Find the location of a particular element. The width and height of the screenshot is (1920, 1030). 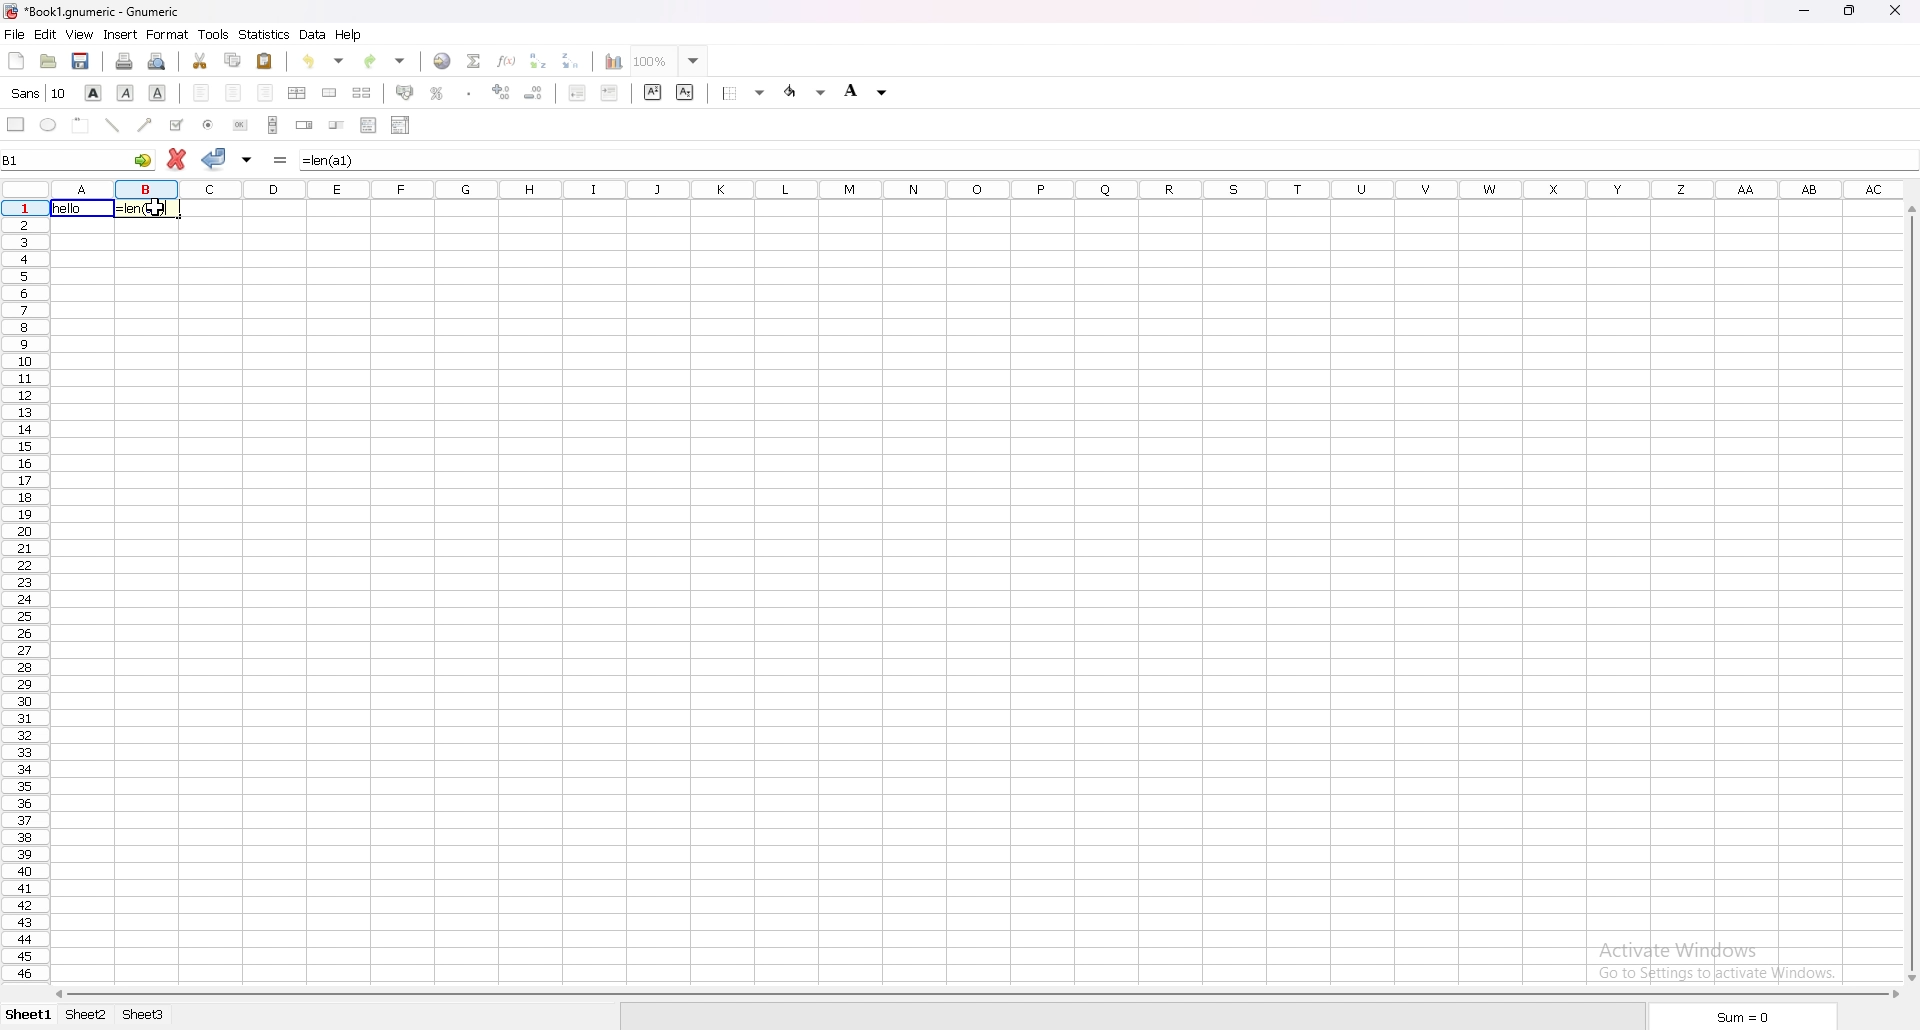

create spin button is located at coordinates (305, 125).